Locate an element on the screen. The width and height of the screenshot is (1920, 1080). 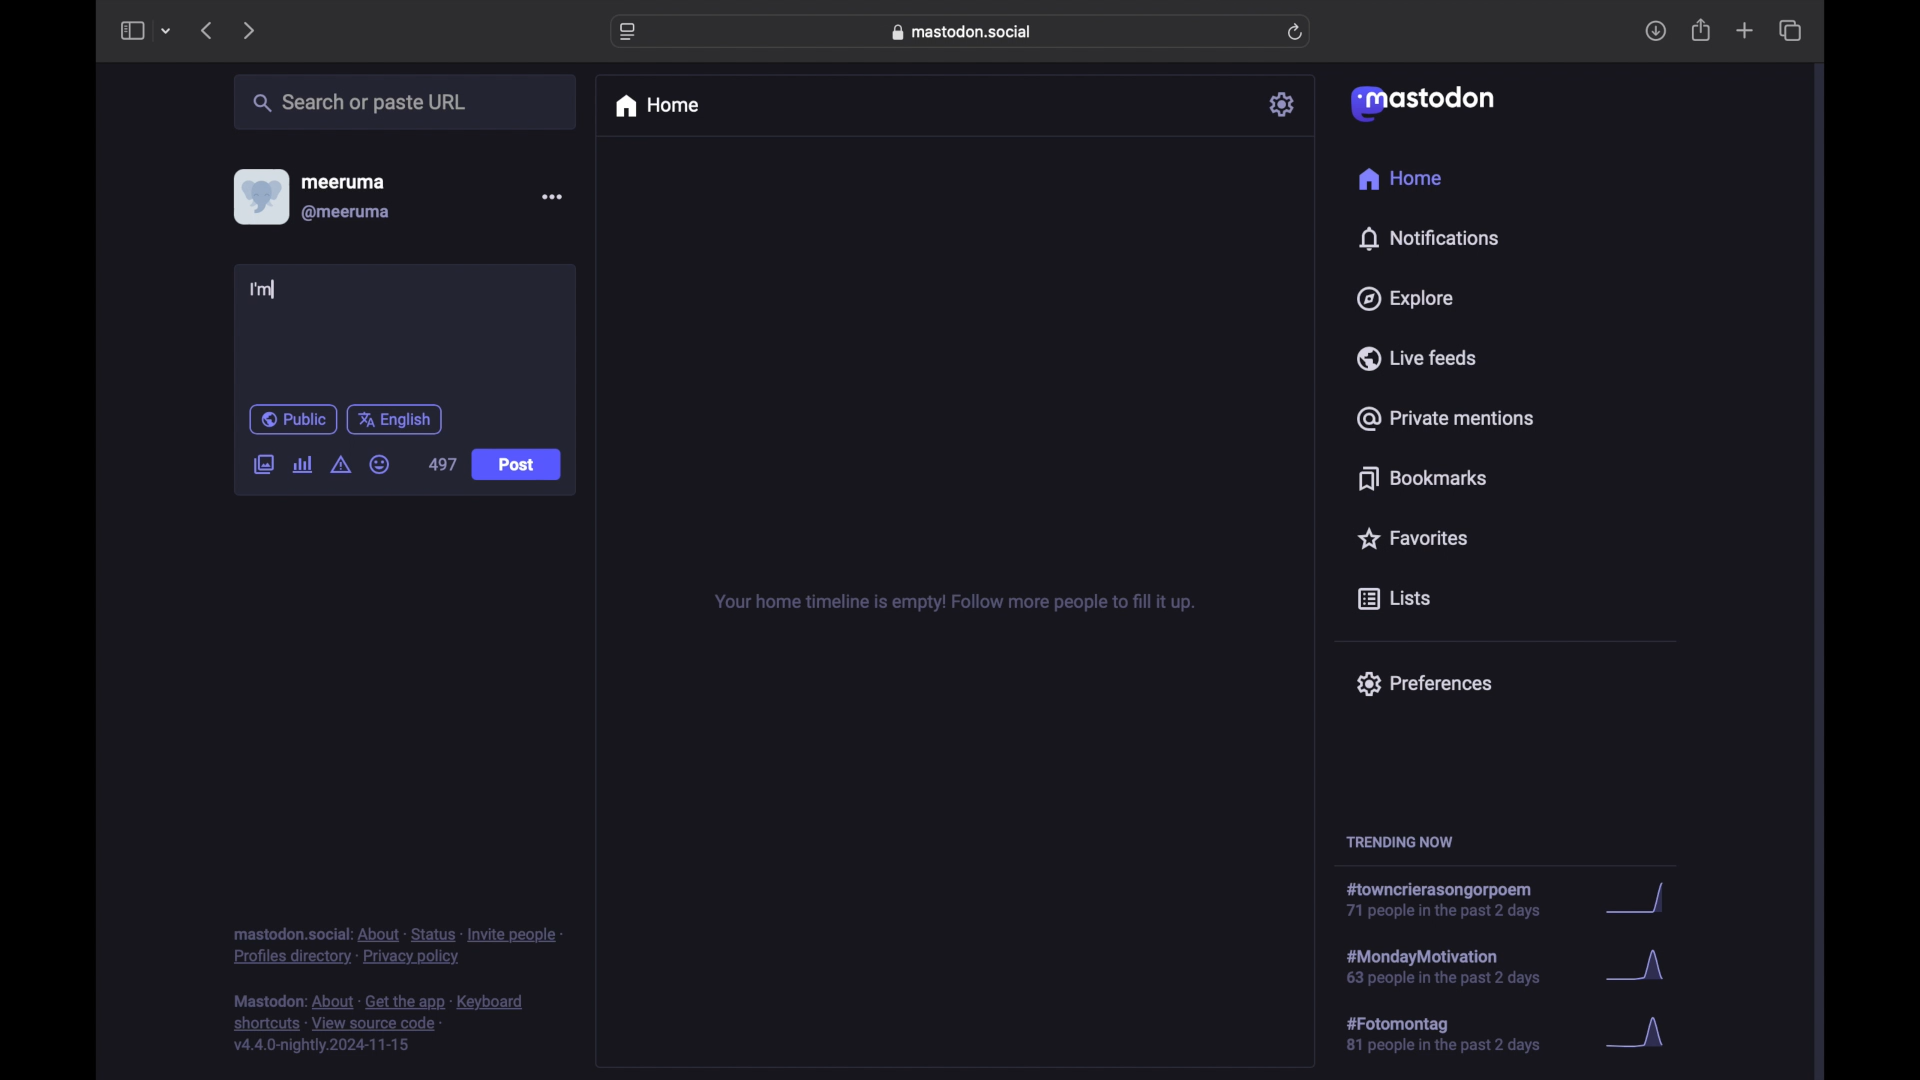
share is located at coordinates (1702, 30).